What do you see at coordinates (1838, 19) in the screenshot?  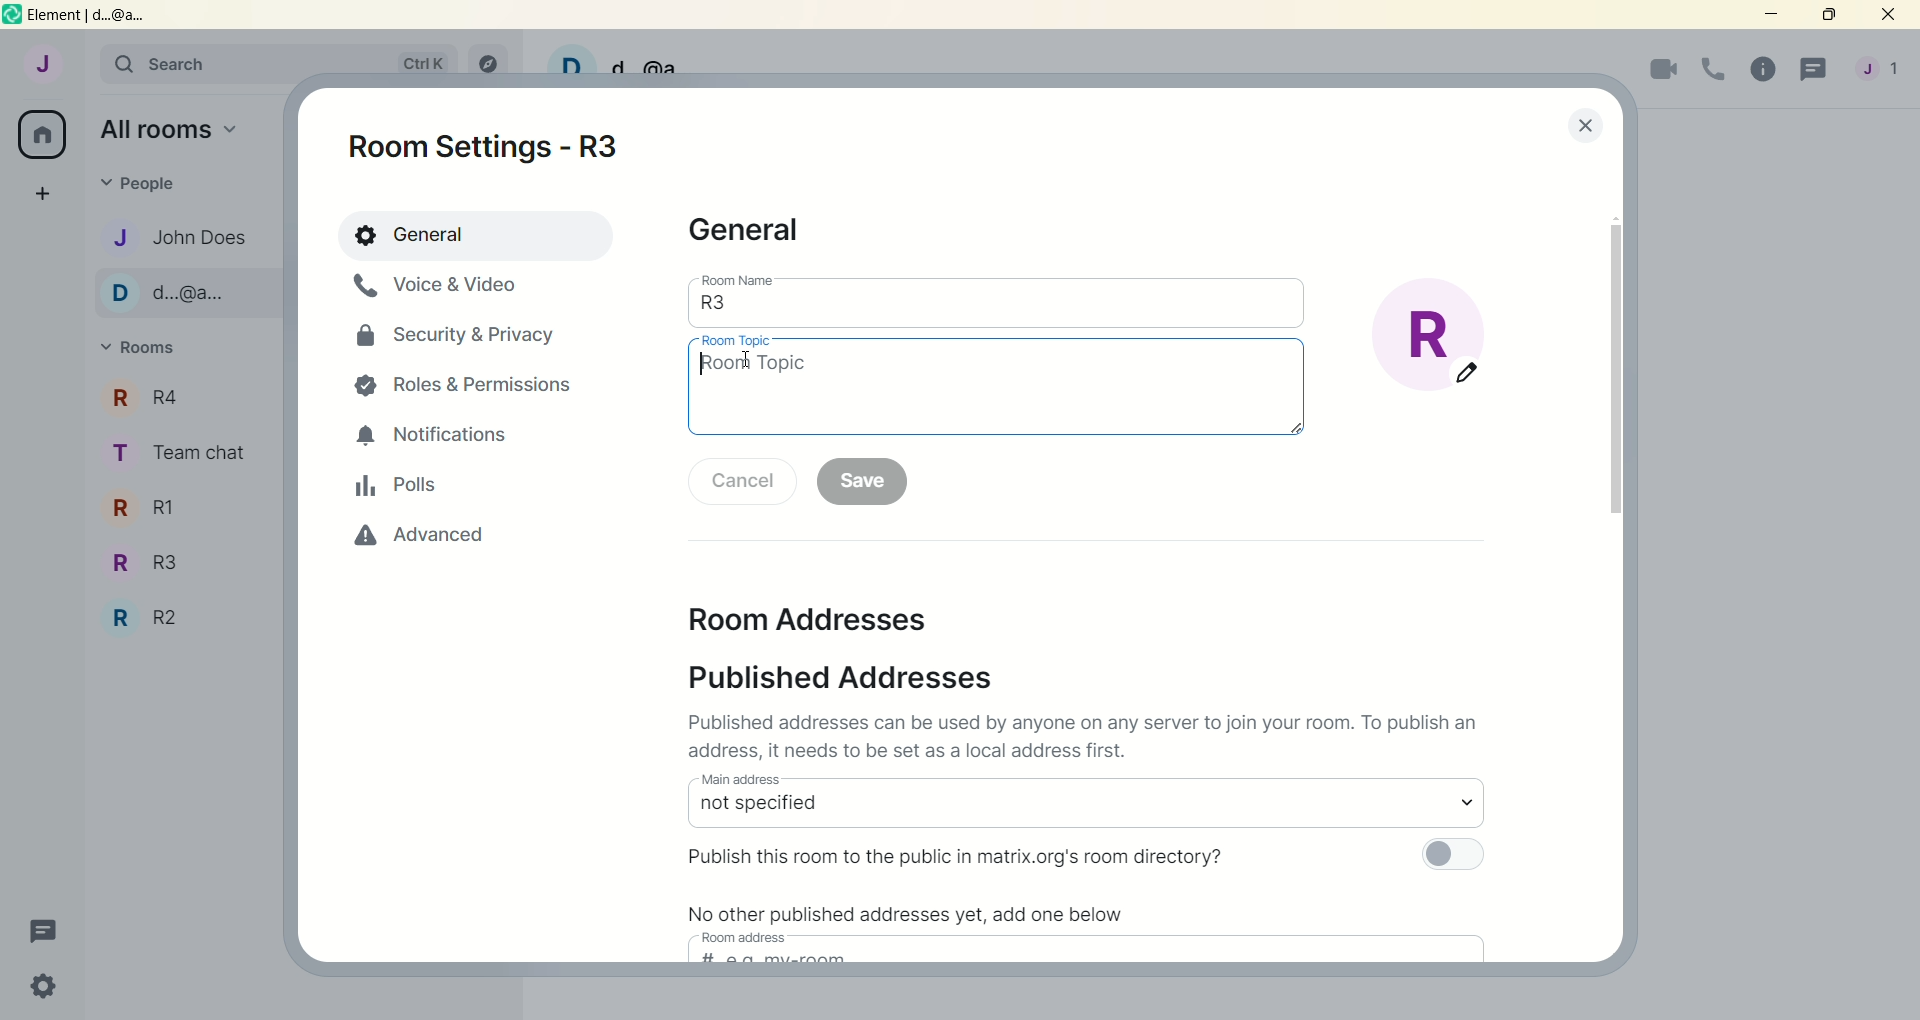 I see `maximize` at bounding box center [1838, 19].